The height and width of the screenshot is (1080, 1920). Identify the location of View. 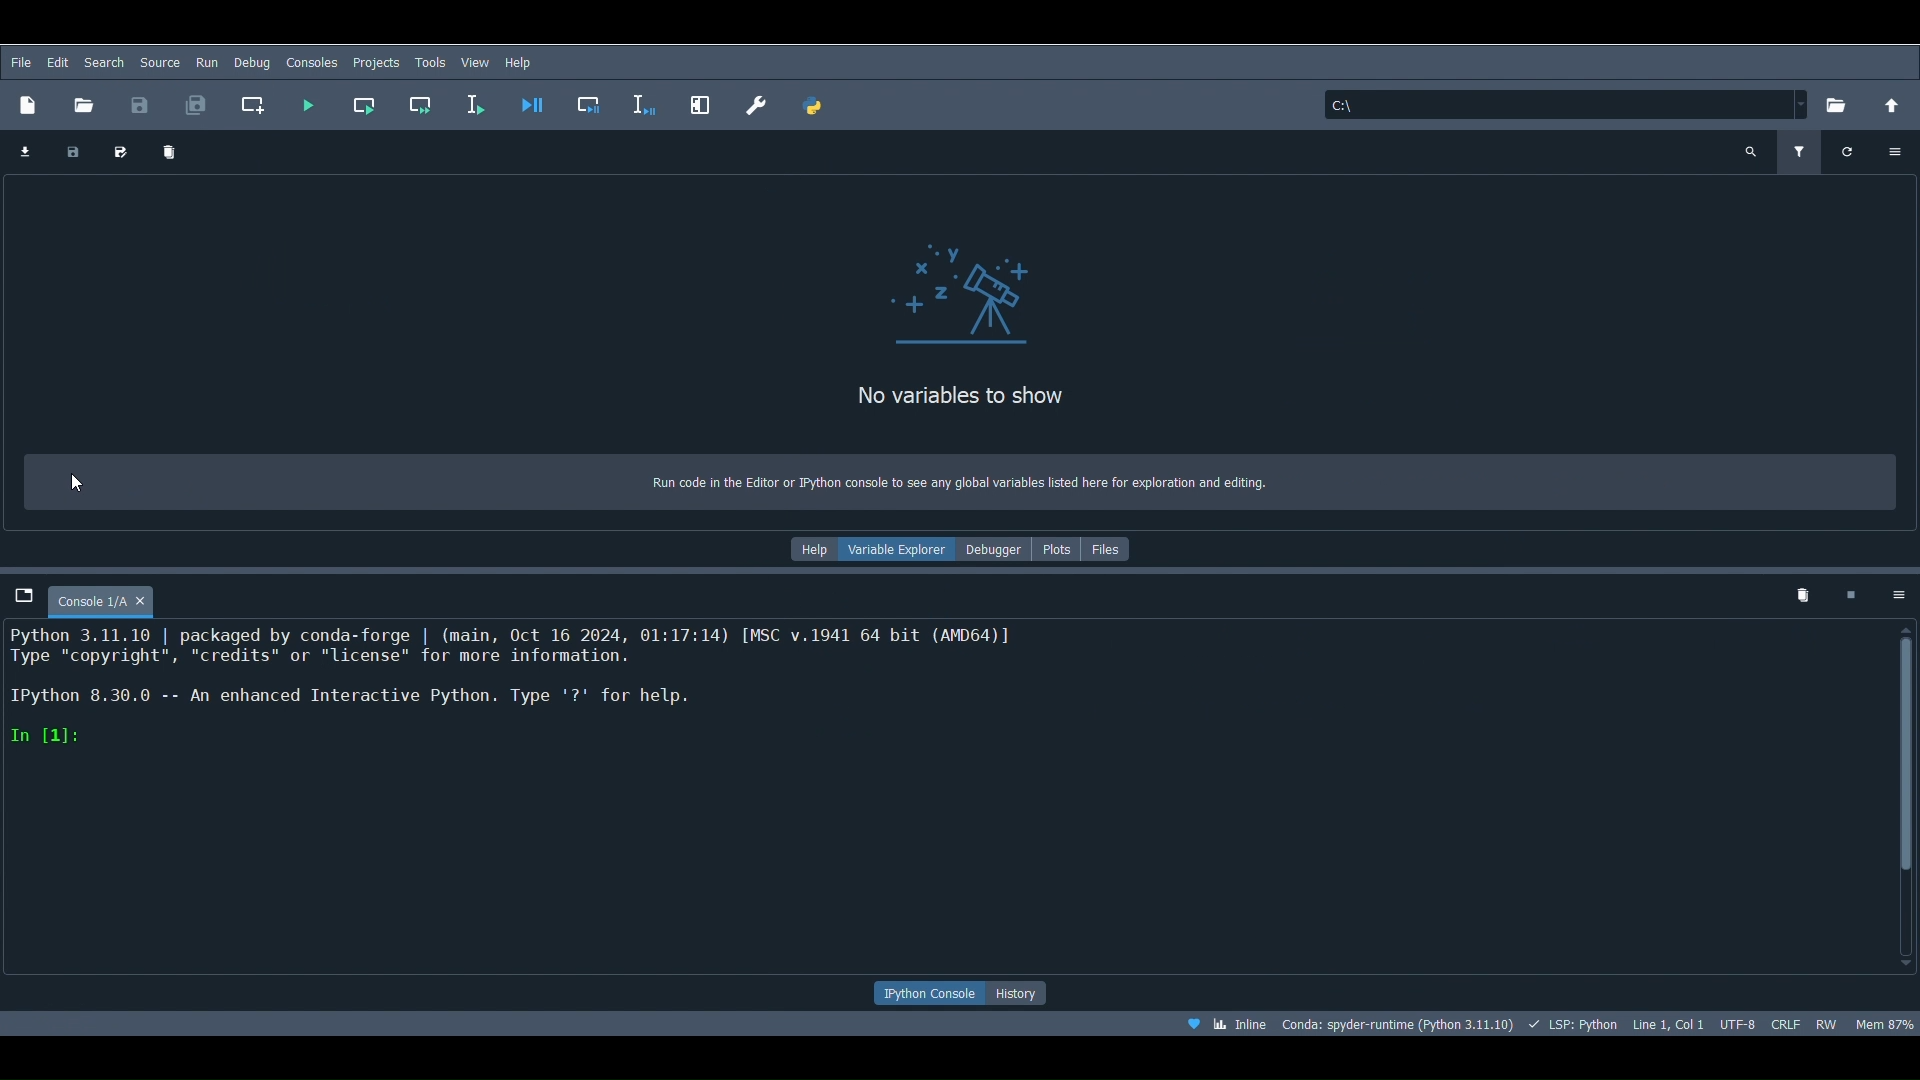
(475, 60).